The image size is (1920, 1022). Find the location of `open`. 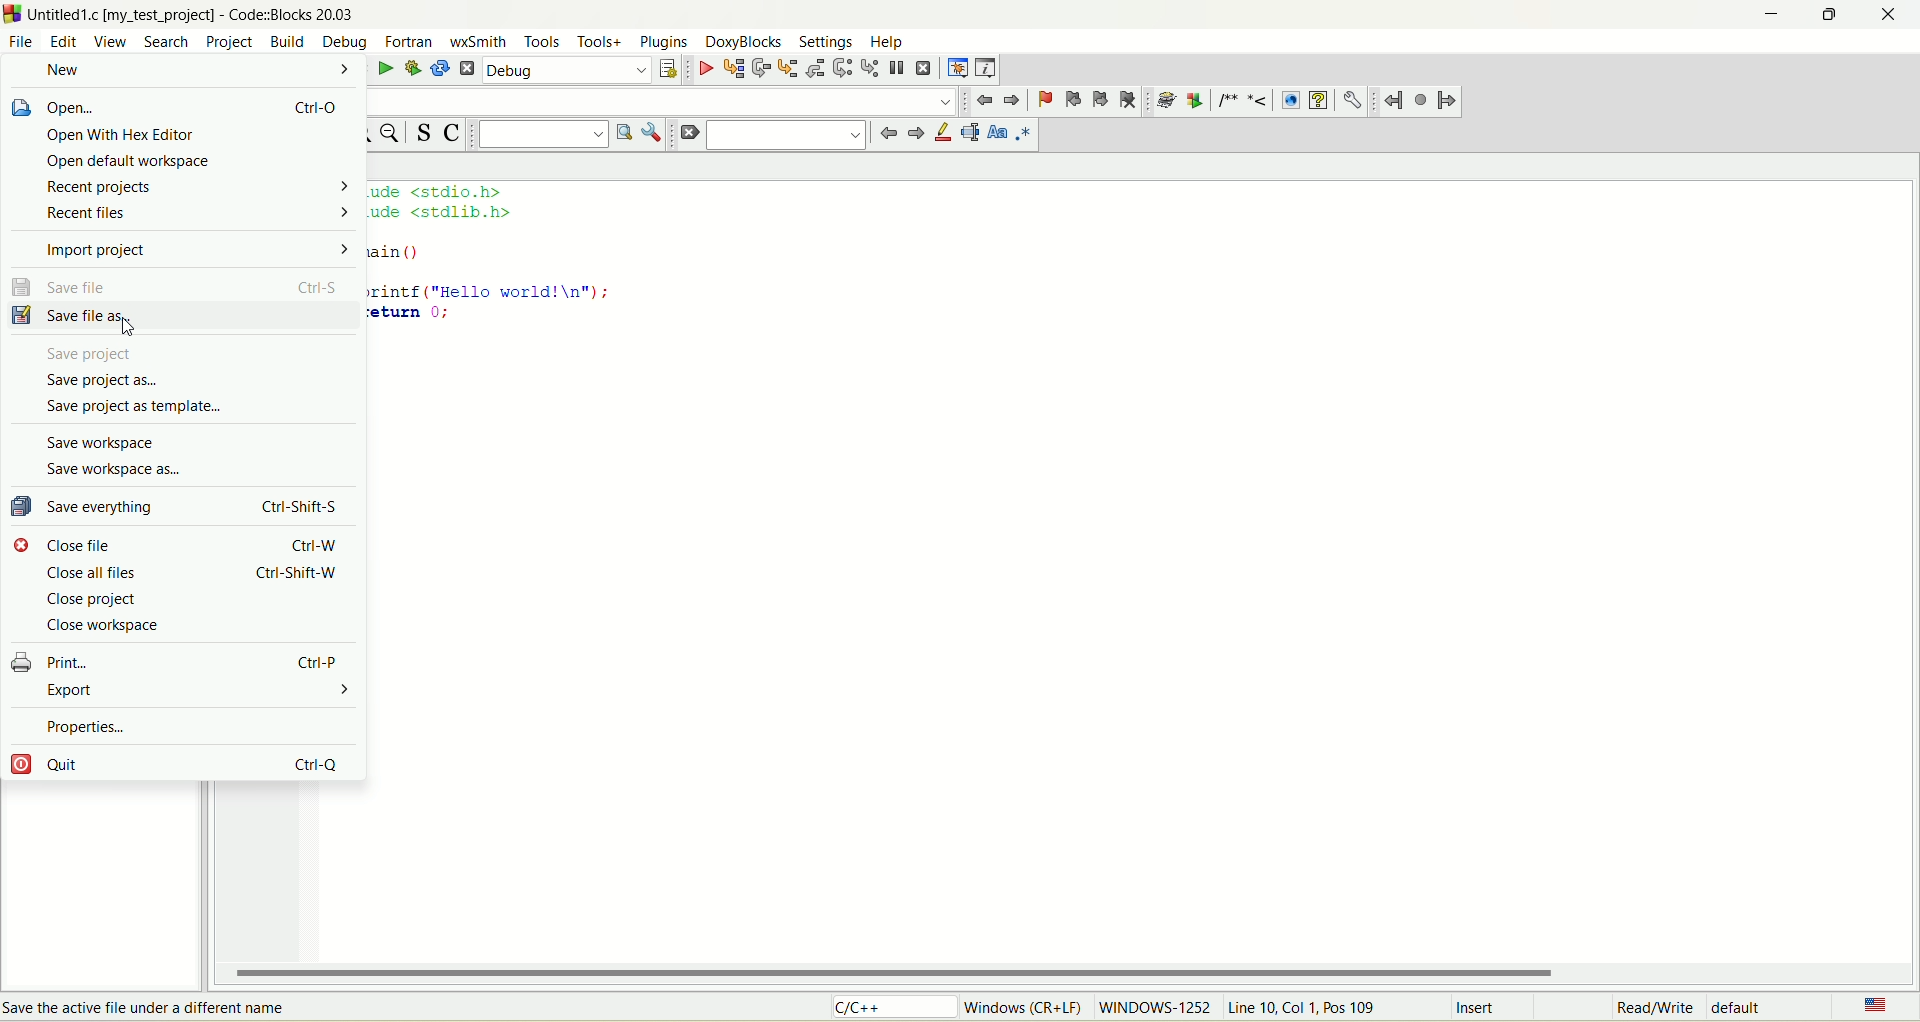

open is located at coordinates (181, 106).